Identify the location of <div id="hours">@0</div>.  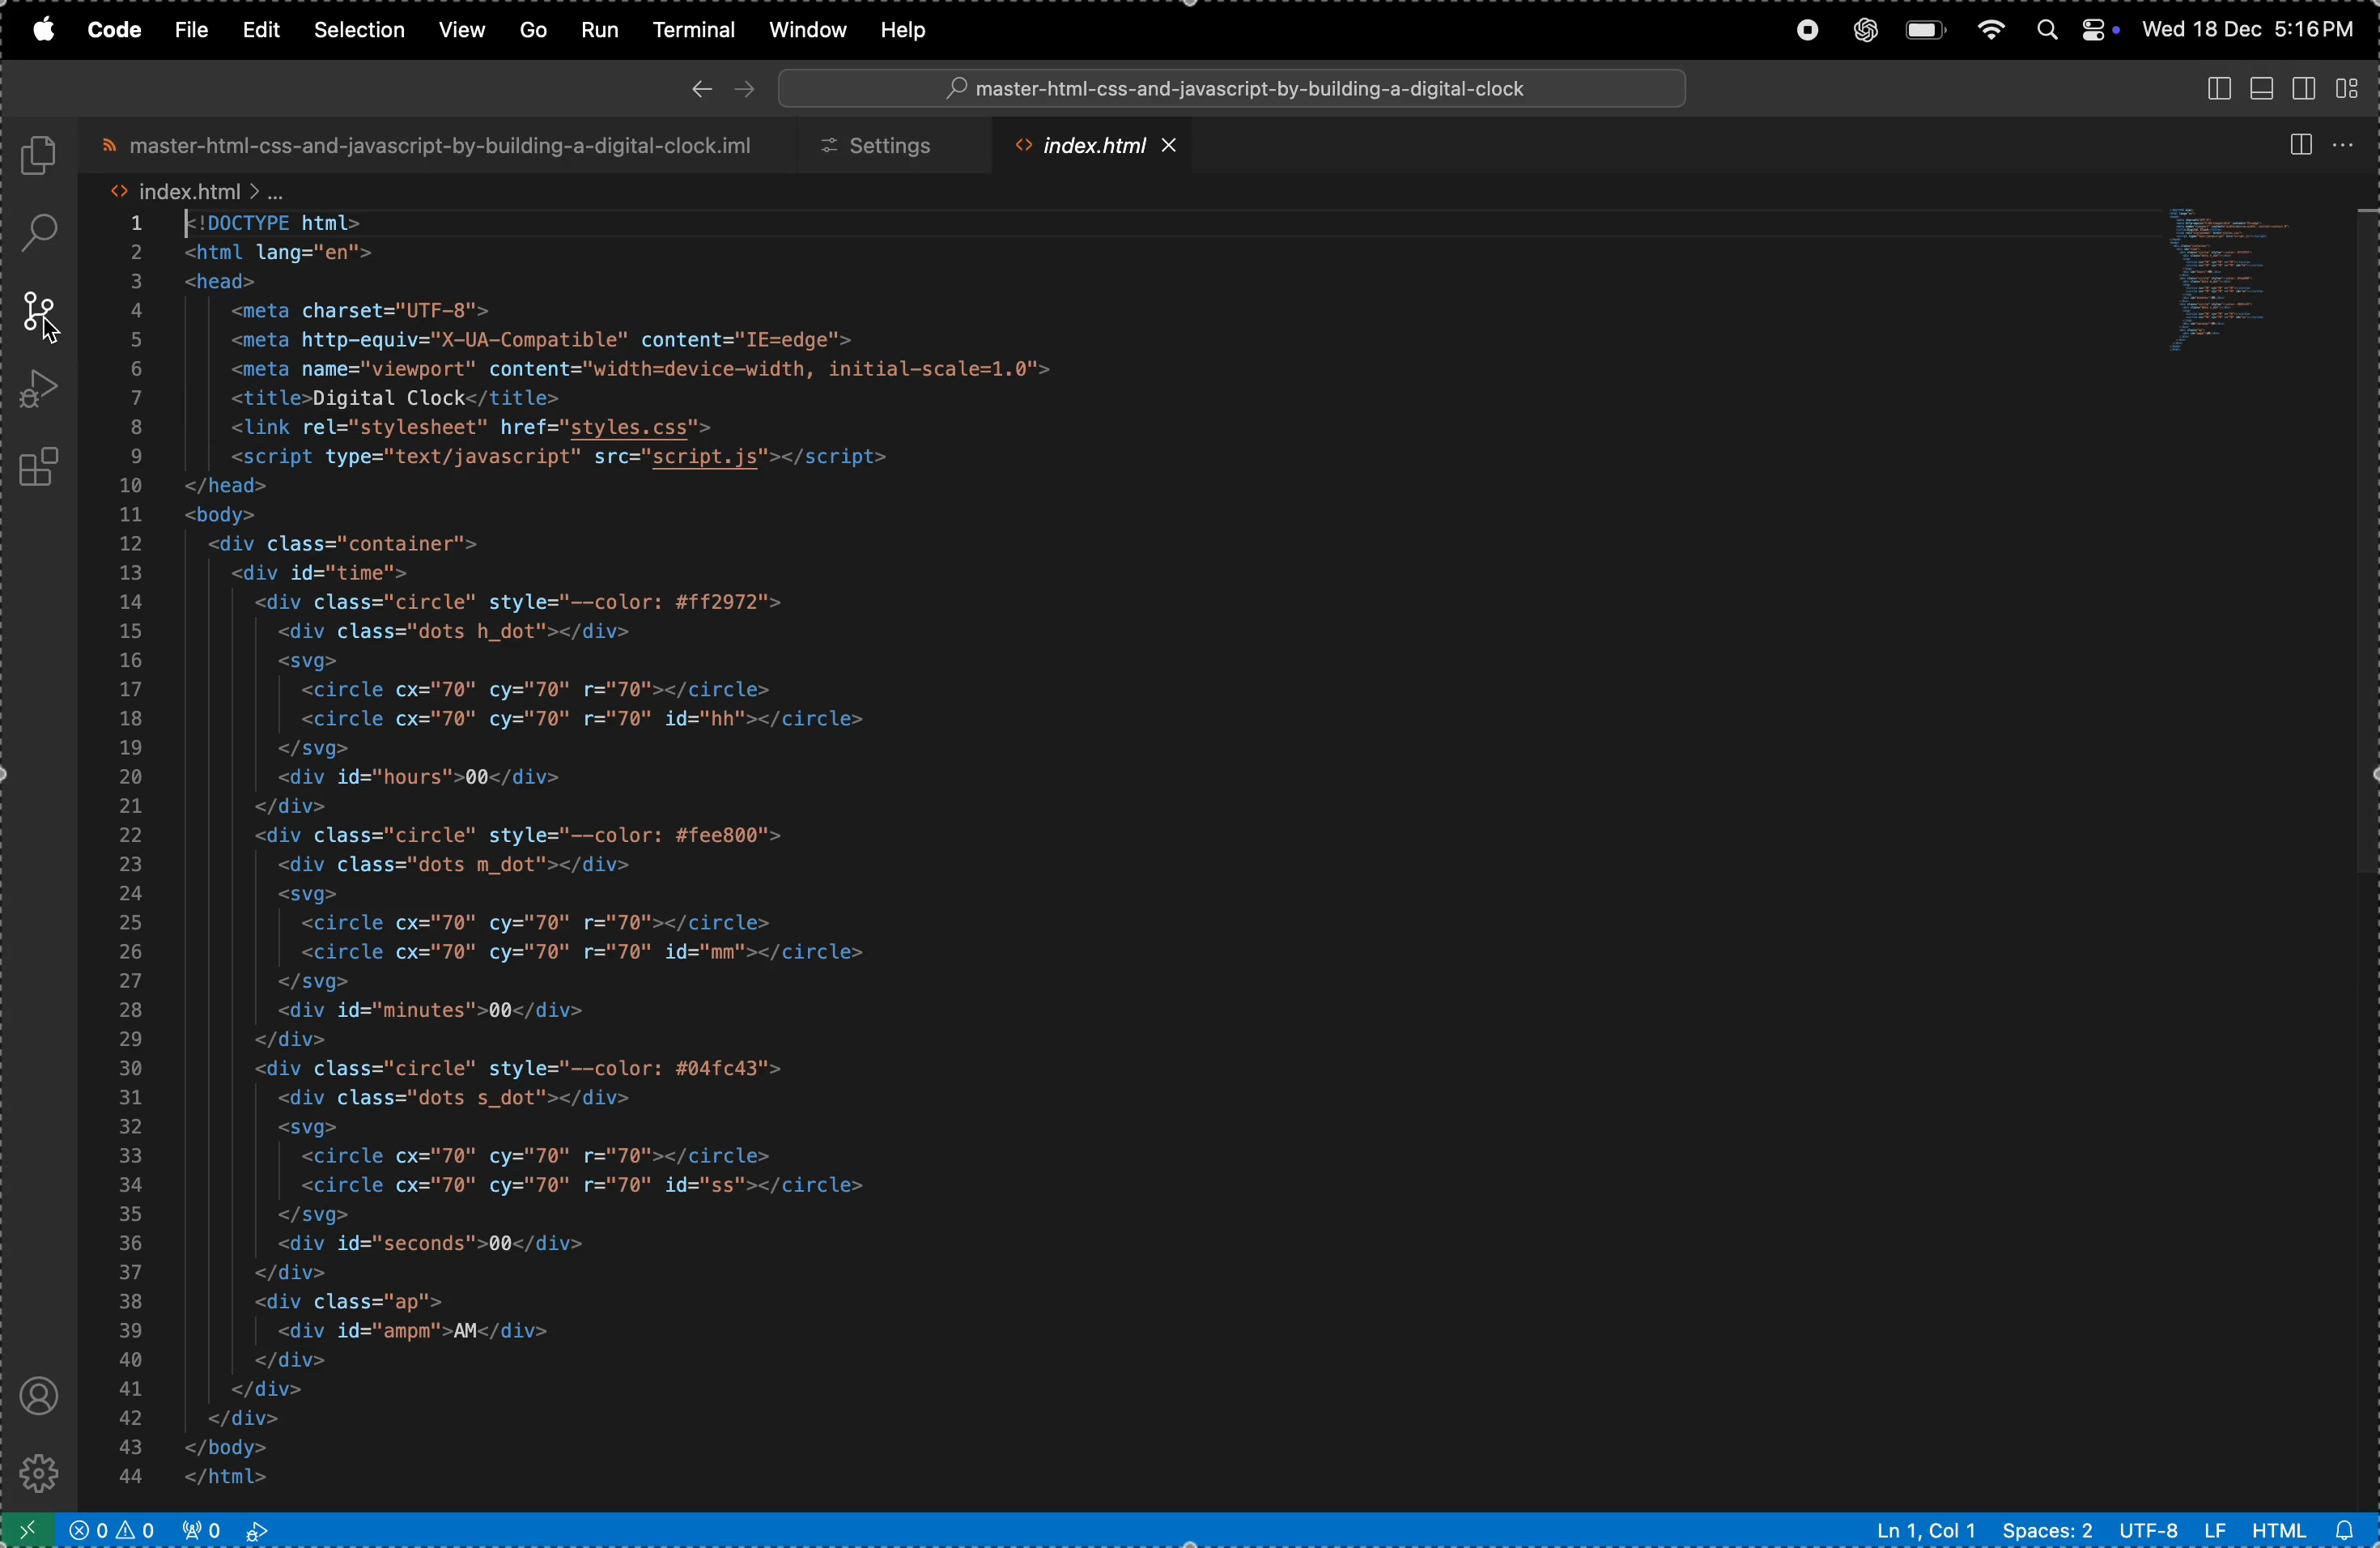
(420, 777).